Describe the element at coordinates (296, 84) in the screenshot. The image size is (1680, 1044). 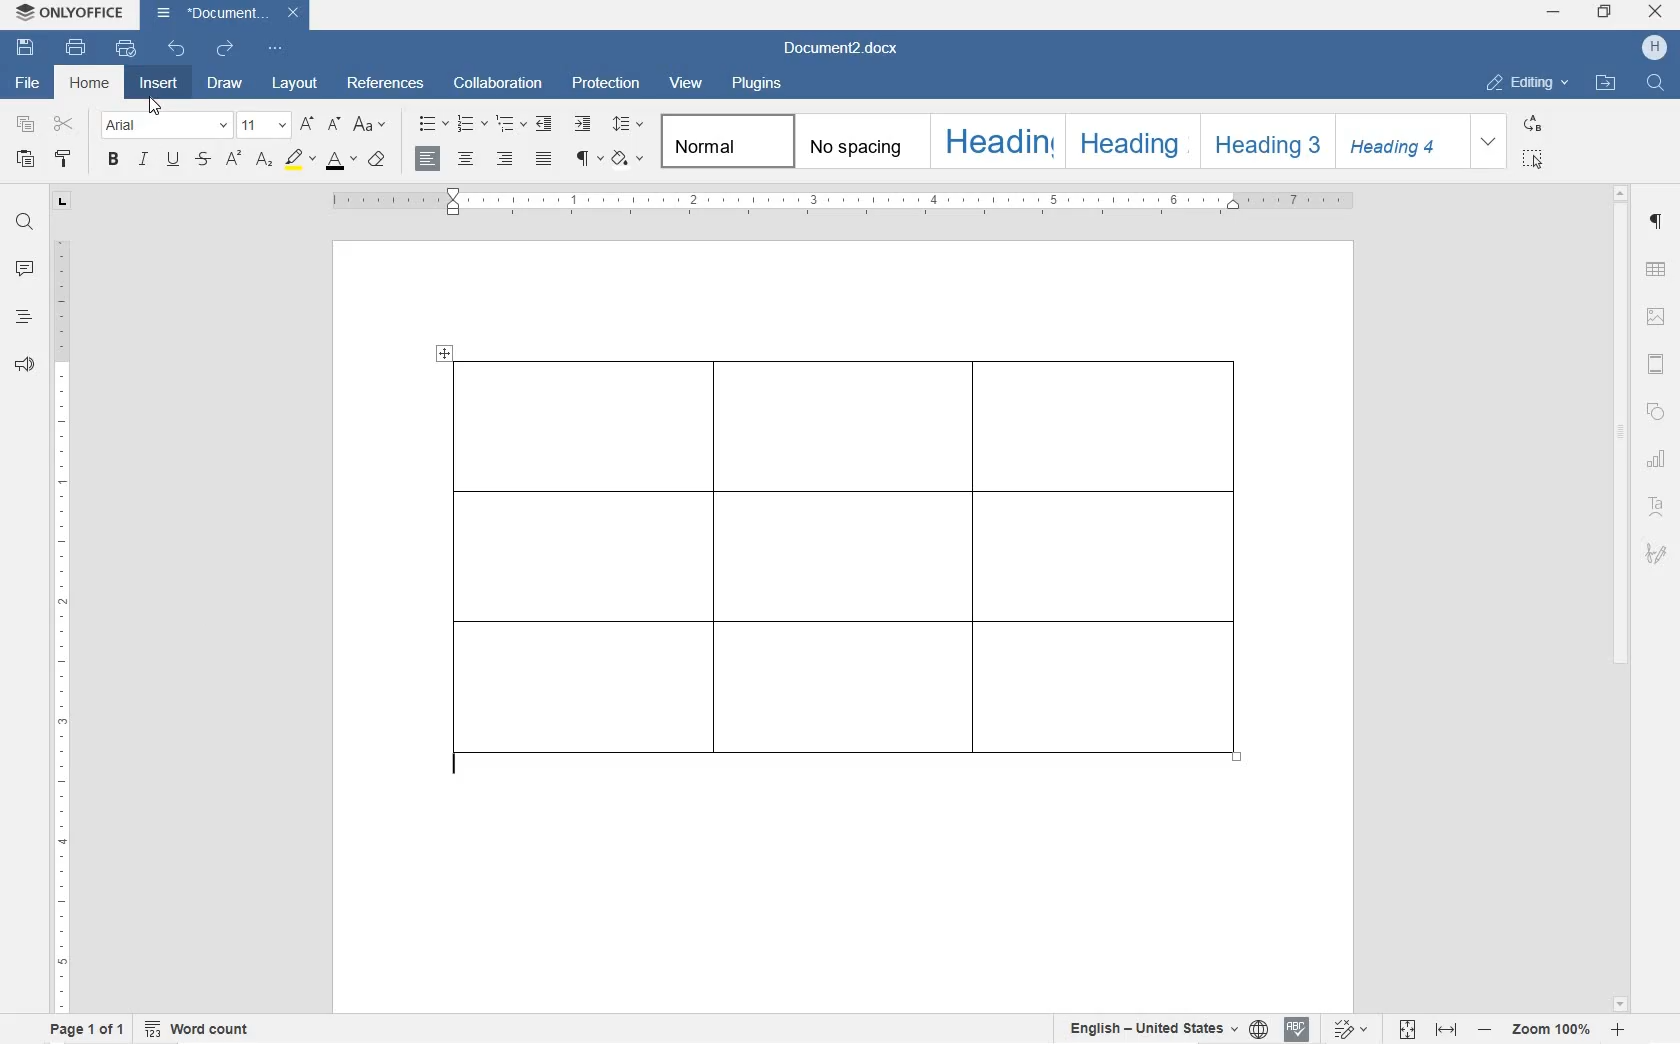
I see `layout` at that location.